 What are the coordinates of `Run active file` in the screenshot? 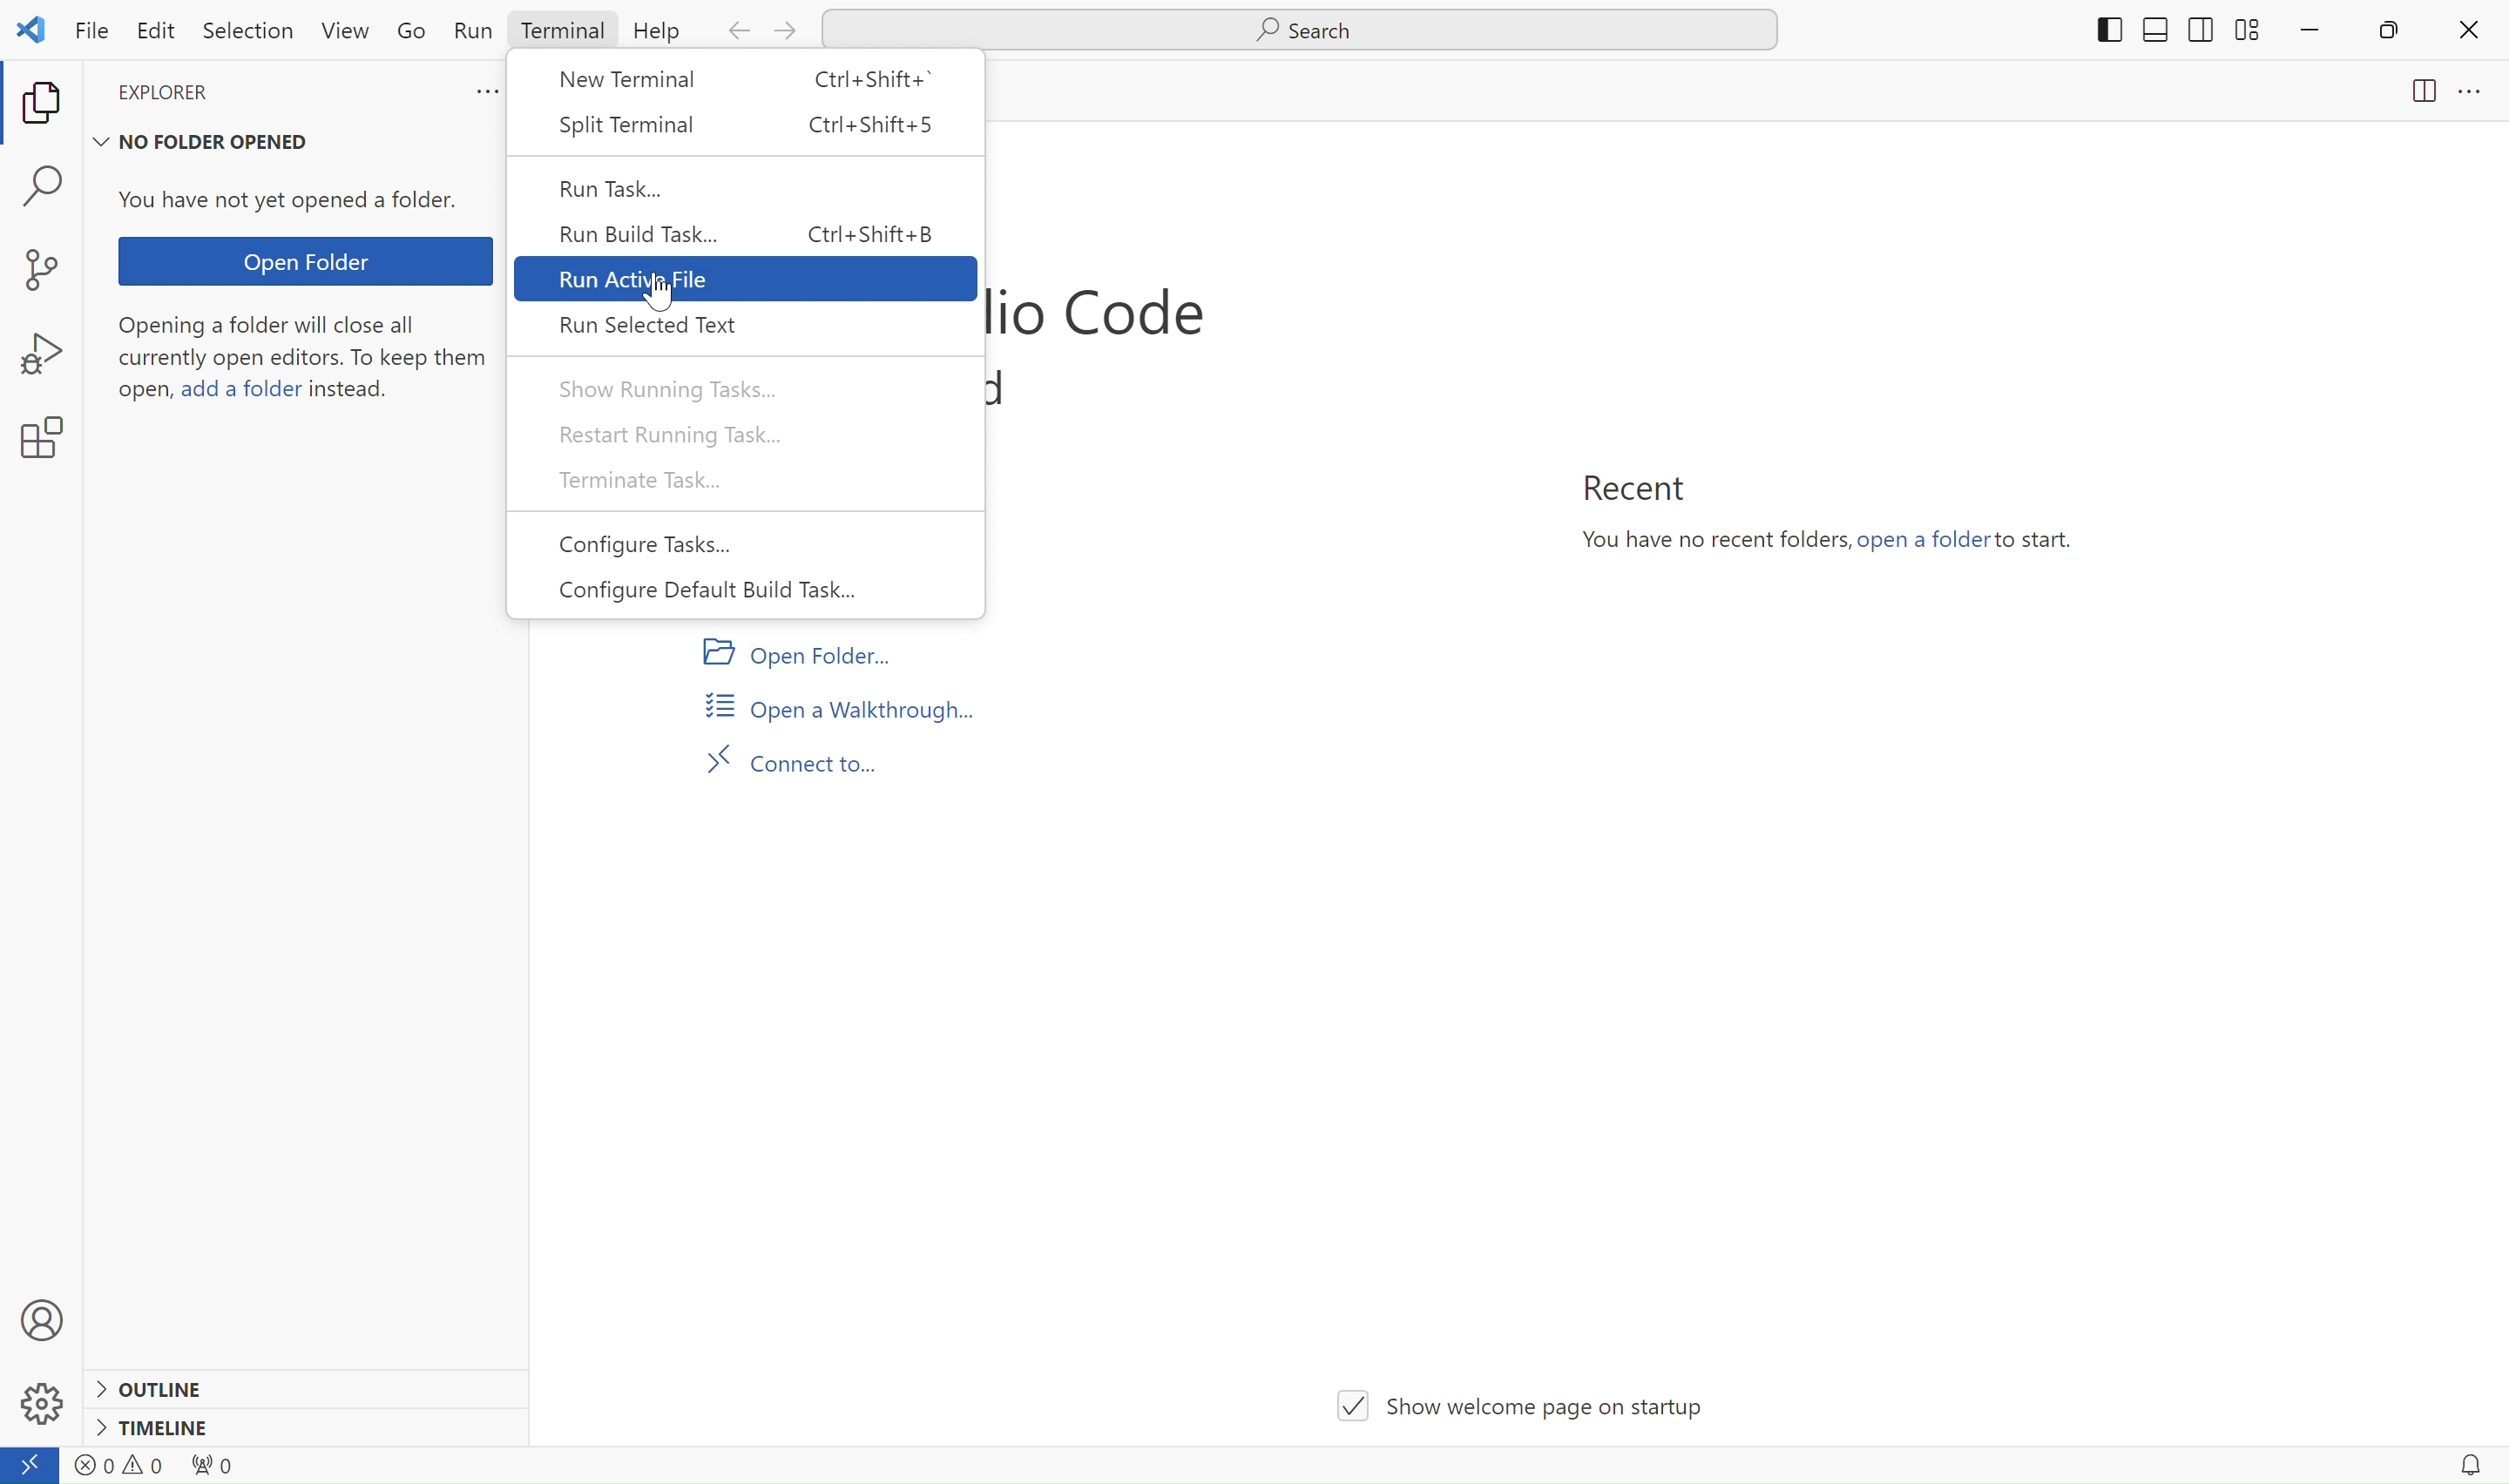 It's located at (748, 278).